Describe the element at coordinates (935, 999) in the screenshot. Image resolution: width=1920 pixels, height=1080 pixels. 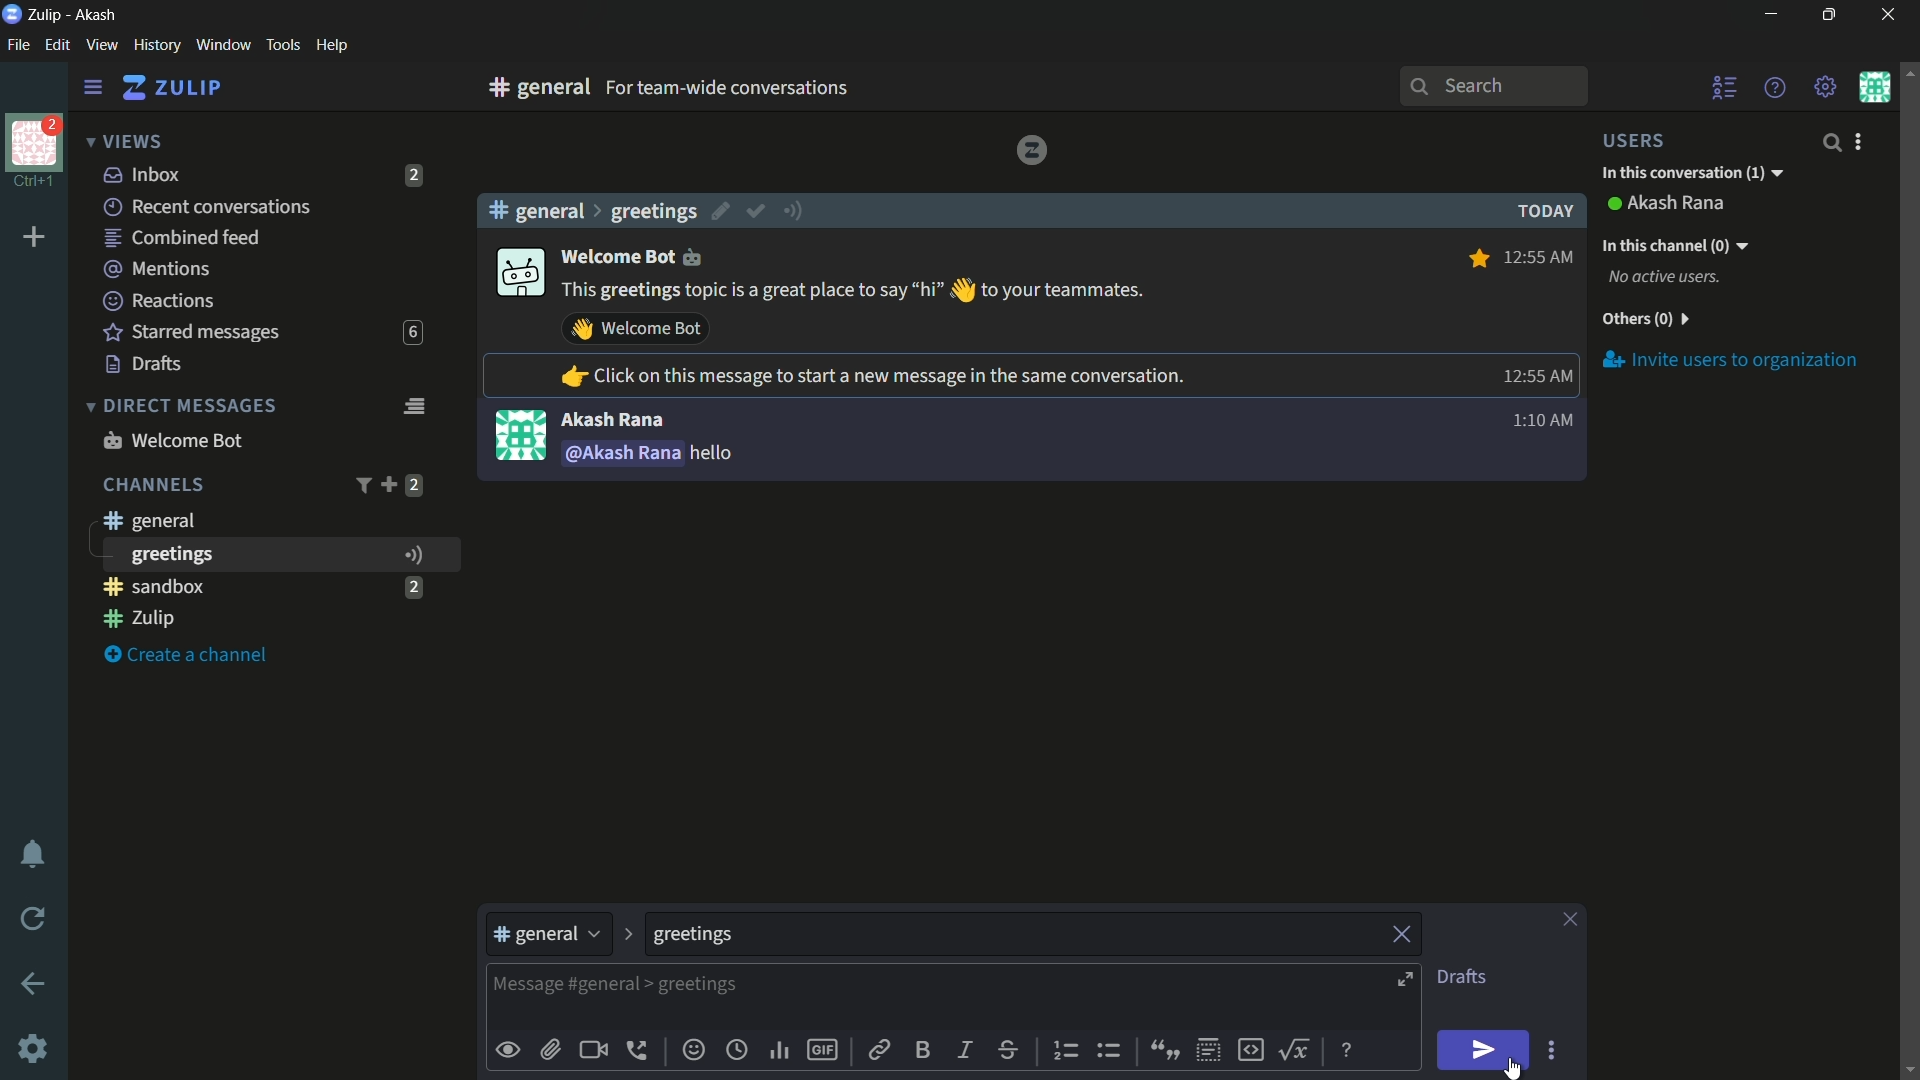
I see `message body` at that location.